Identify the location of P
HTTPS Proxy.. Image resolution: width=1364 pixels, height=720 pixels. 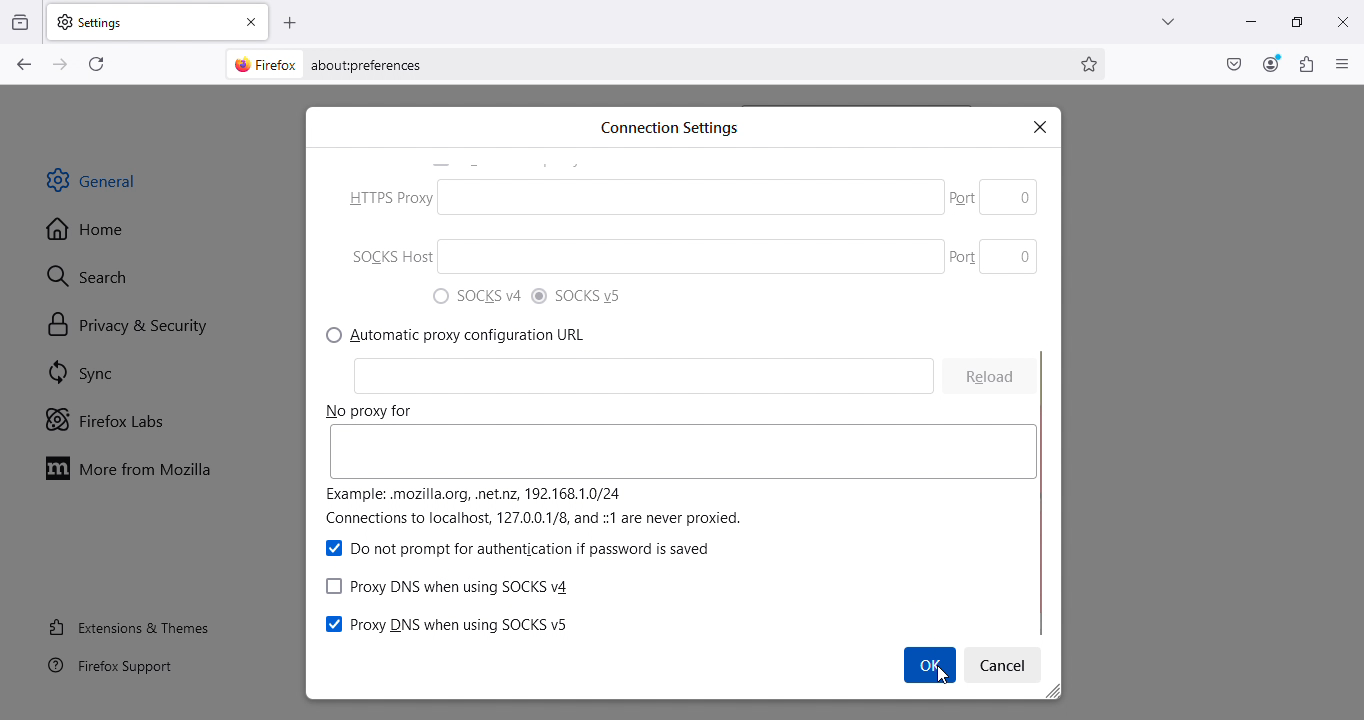
(600, 408).